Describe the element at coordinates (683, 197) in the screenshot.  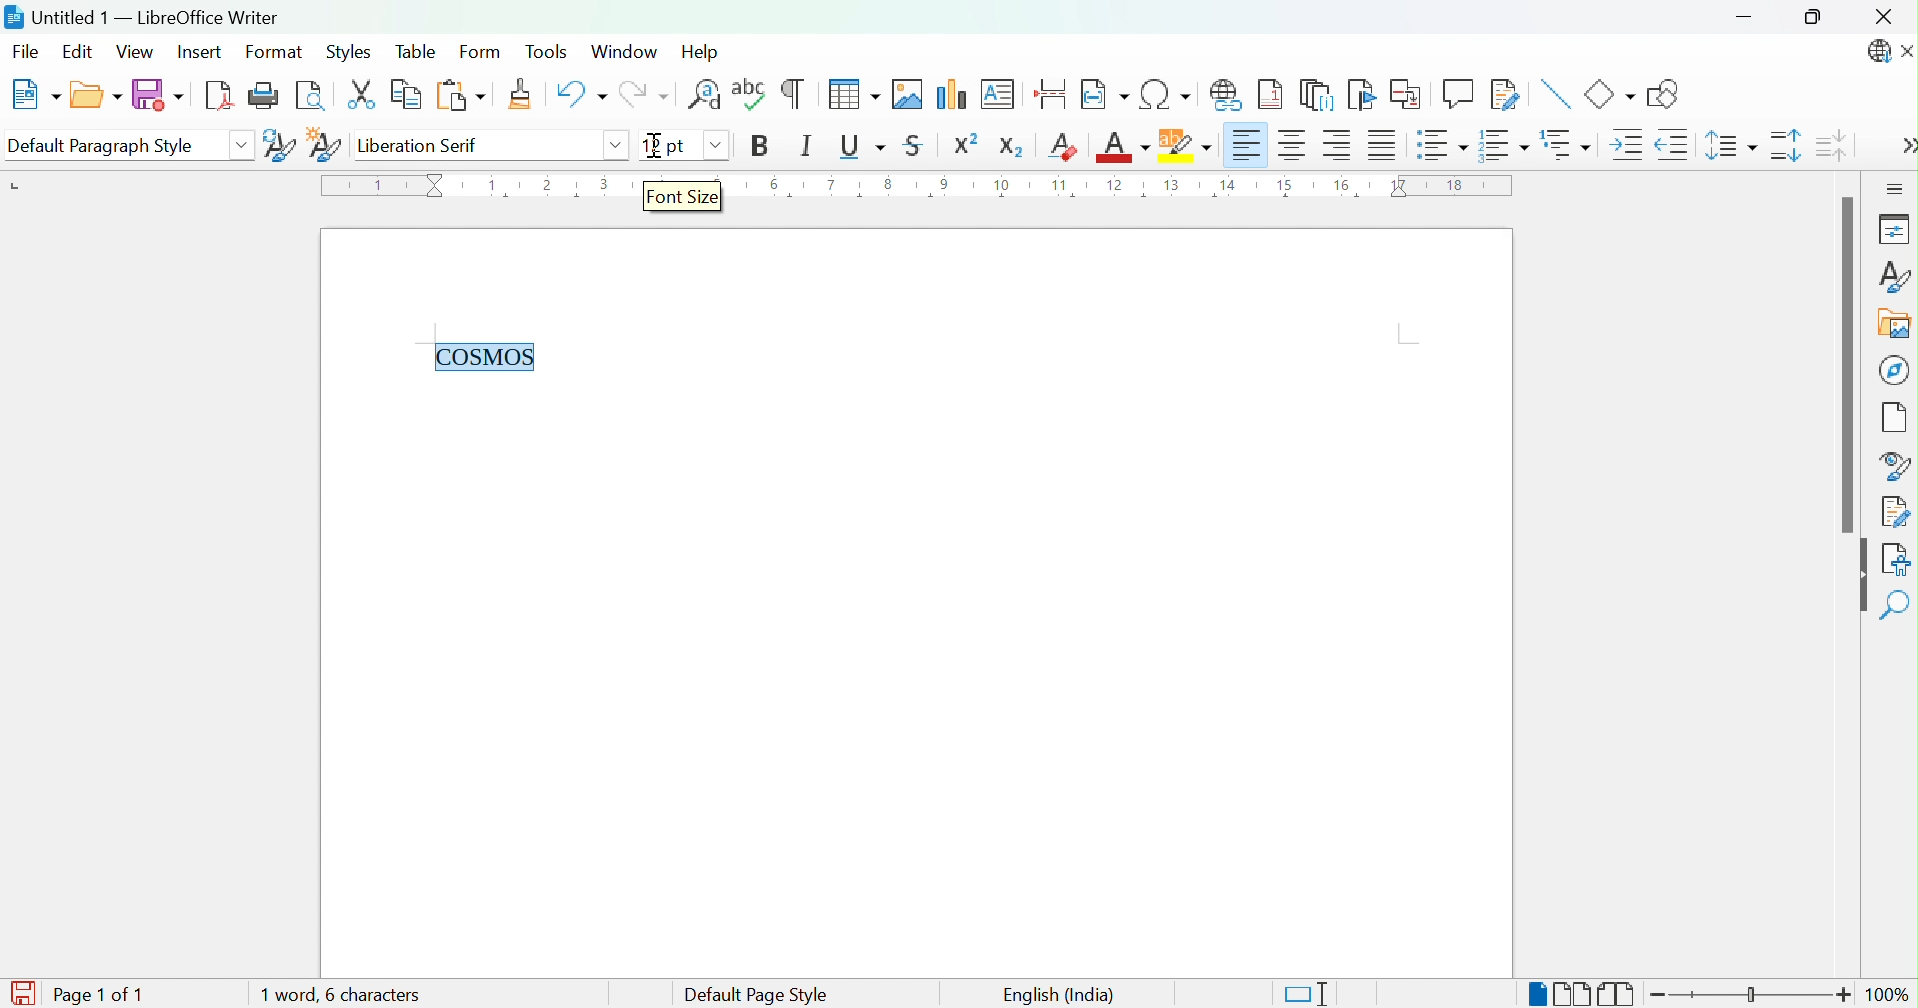
I see `Font Size` at that location.